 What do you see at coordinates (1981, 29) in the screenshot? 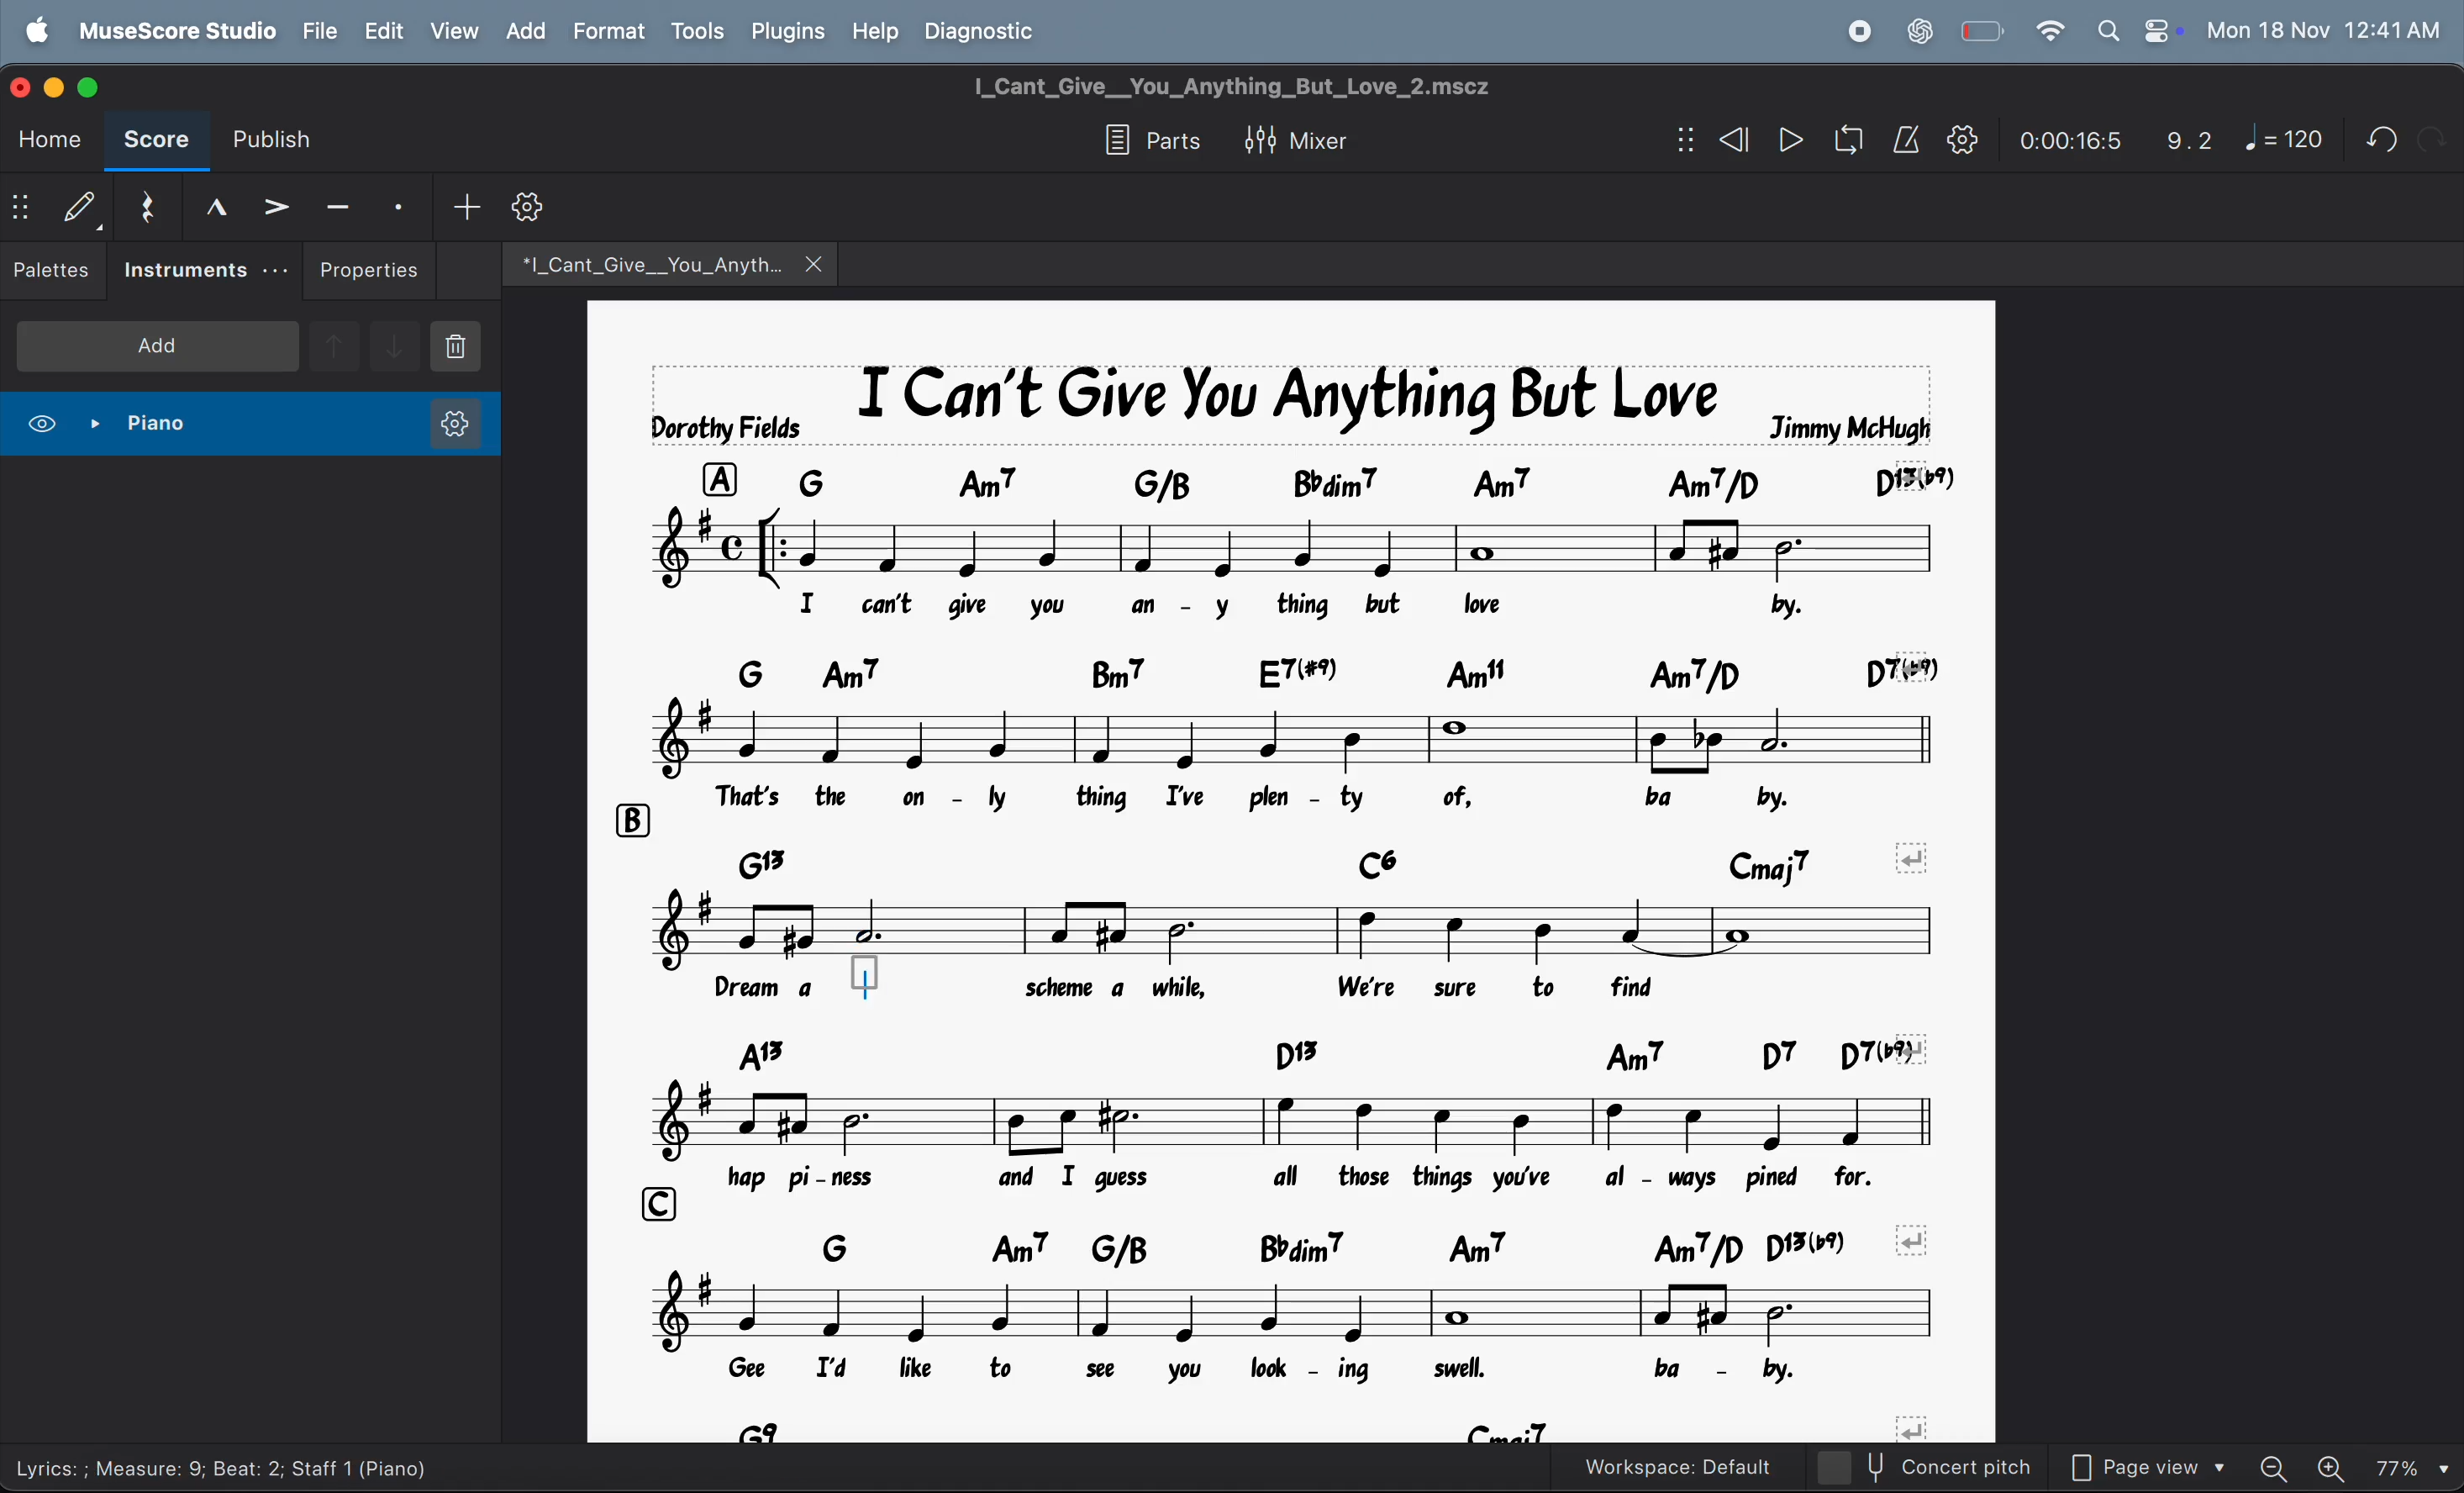
I see `battery` at bounding box center [1981, 29].